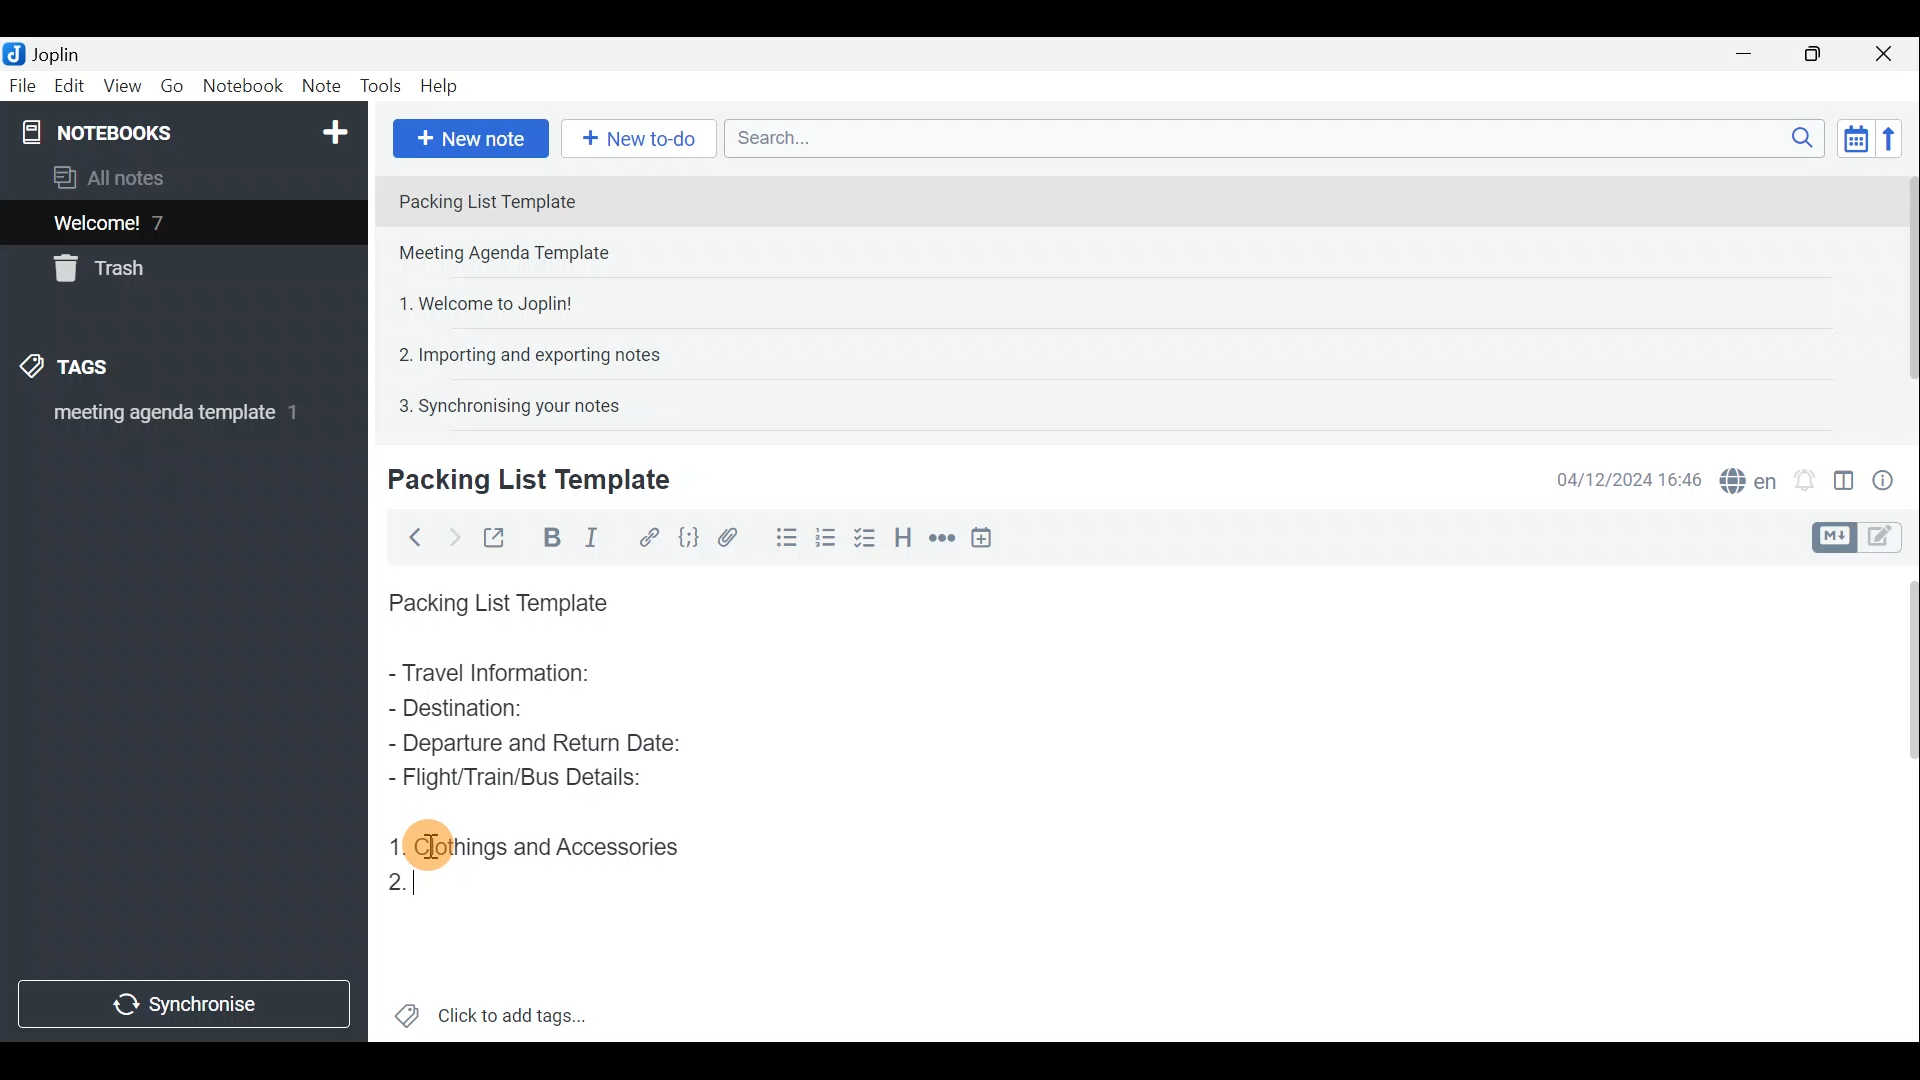 Image resolution: width=1920 pixels, height=1080 pixels. I want to click on Note 4, so click(519, 351).